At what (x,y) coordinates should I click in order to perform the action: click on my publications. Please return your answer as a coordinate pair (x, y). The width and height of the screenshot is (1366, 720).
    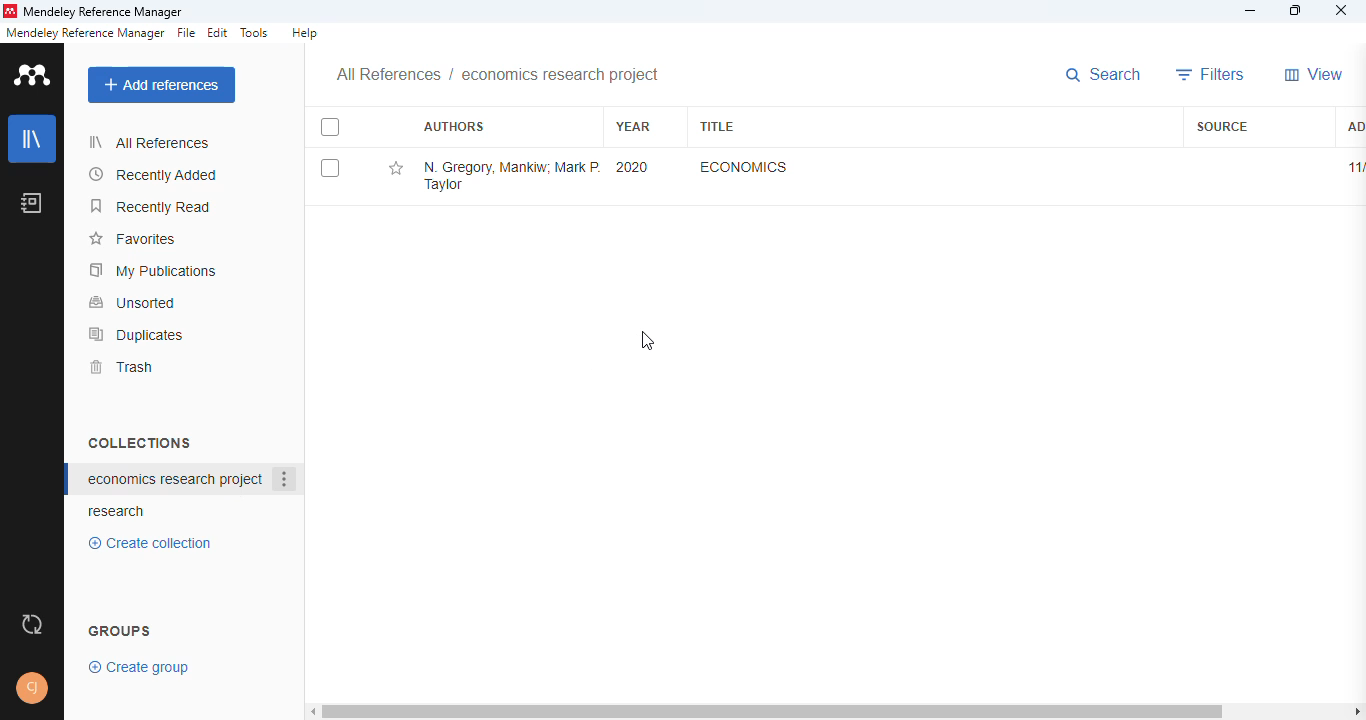
    Looking at the image, I should click on (154, 270).